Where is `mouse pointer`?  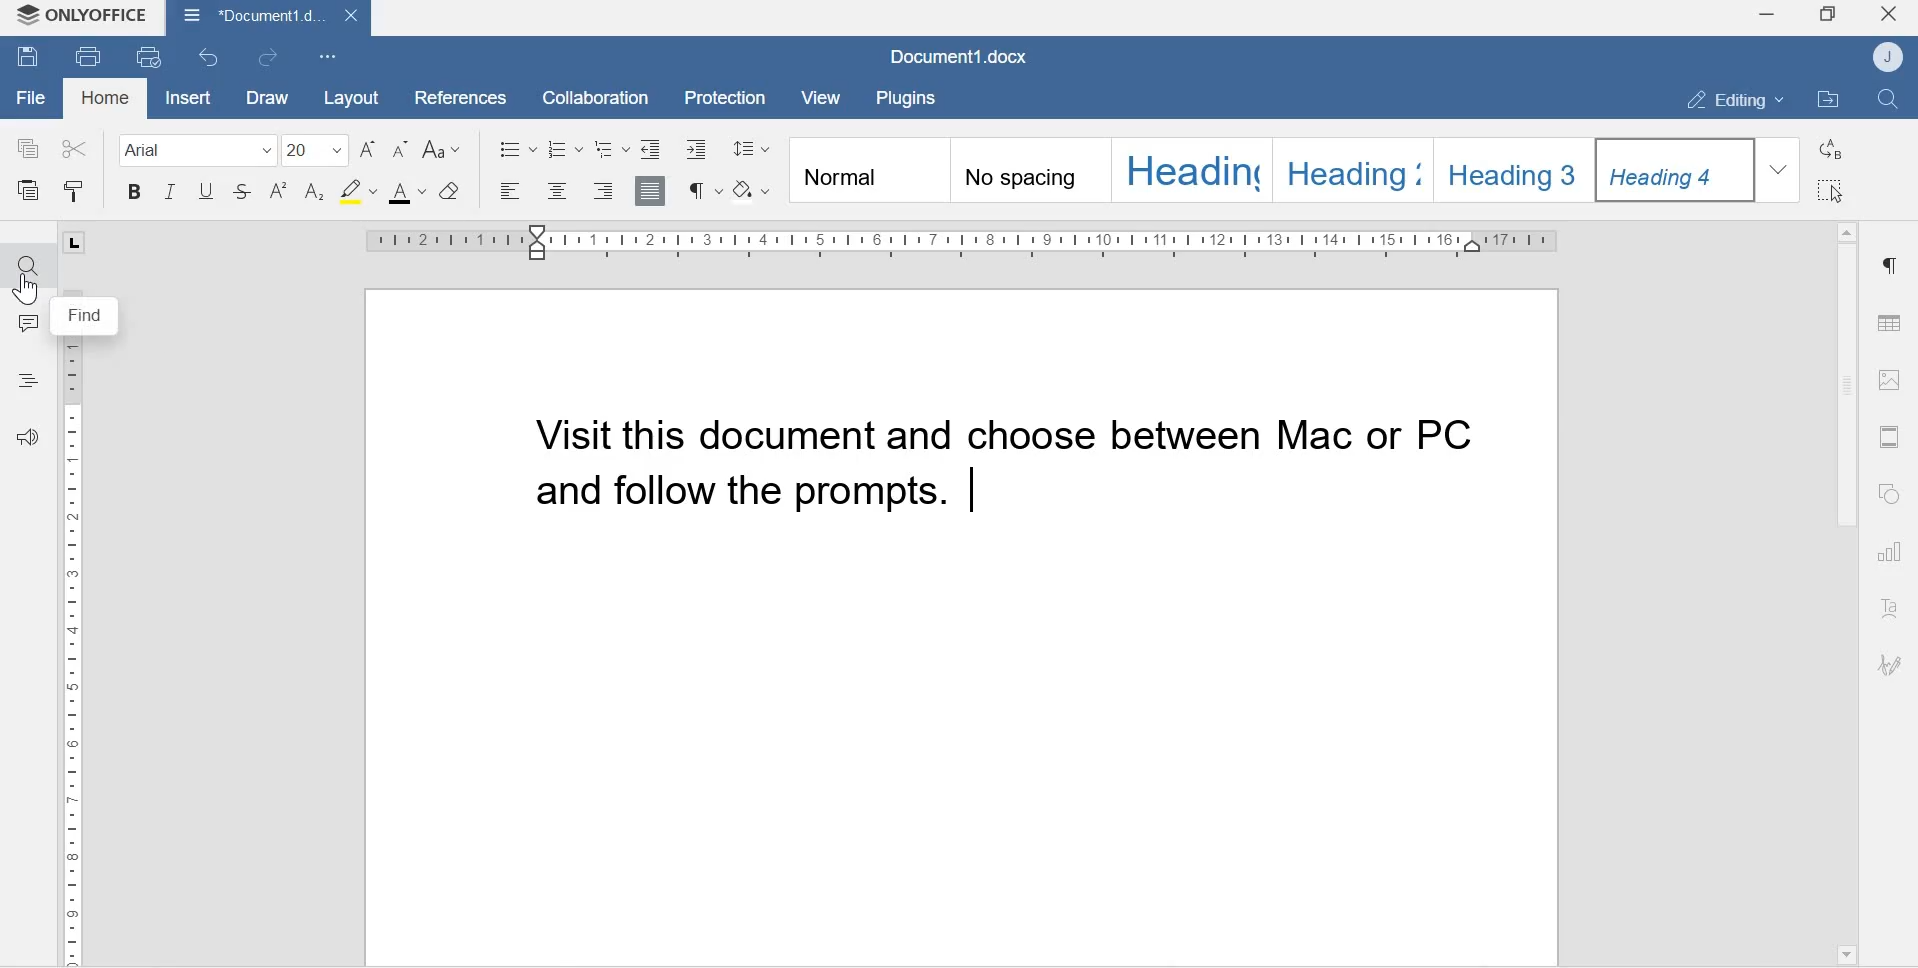
mouse pointer is located at coordinates (24, 293).